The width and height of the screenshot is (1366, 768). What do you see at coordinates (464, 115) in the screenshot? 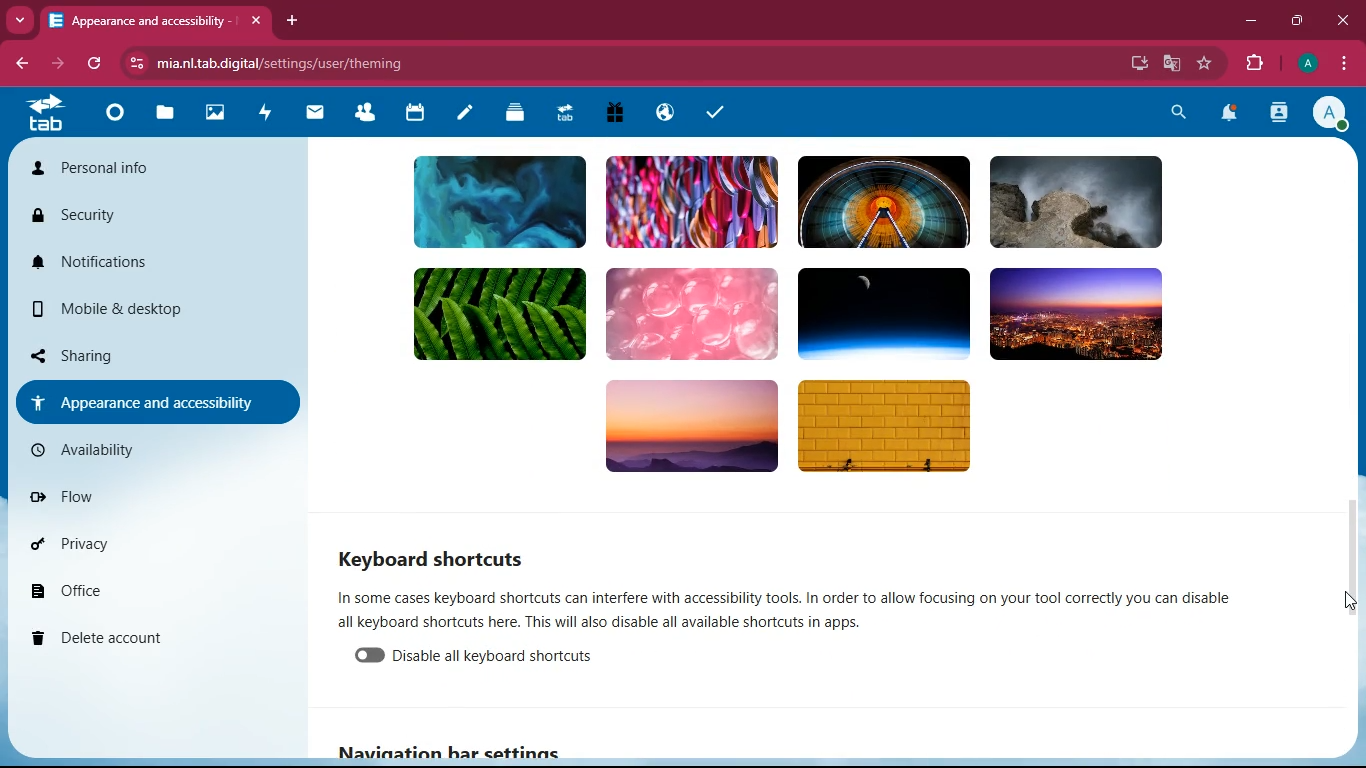
I see `notes` at bounding box center [464, 115].